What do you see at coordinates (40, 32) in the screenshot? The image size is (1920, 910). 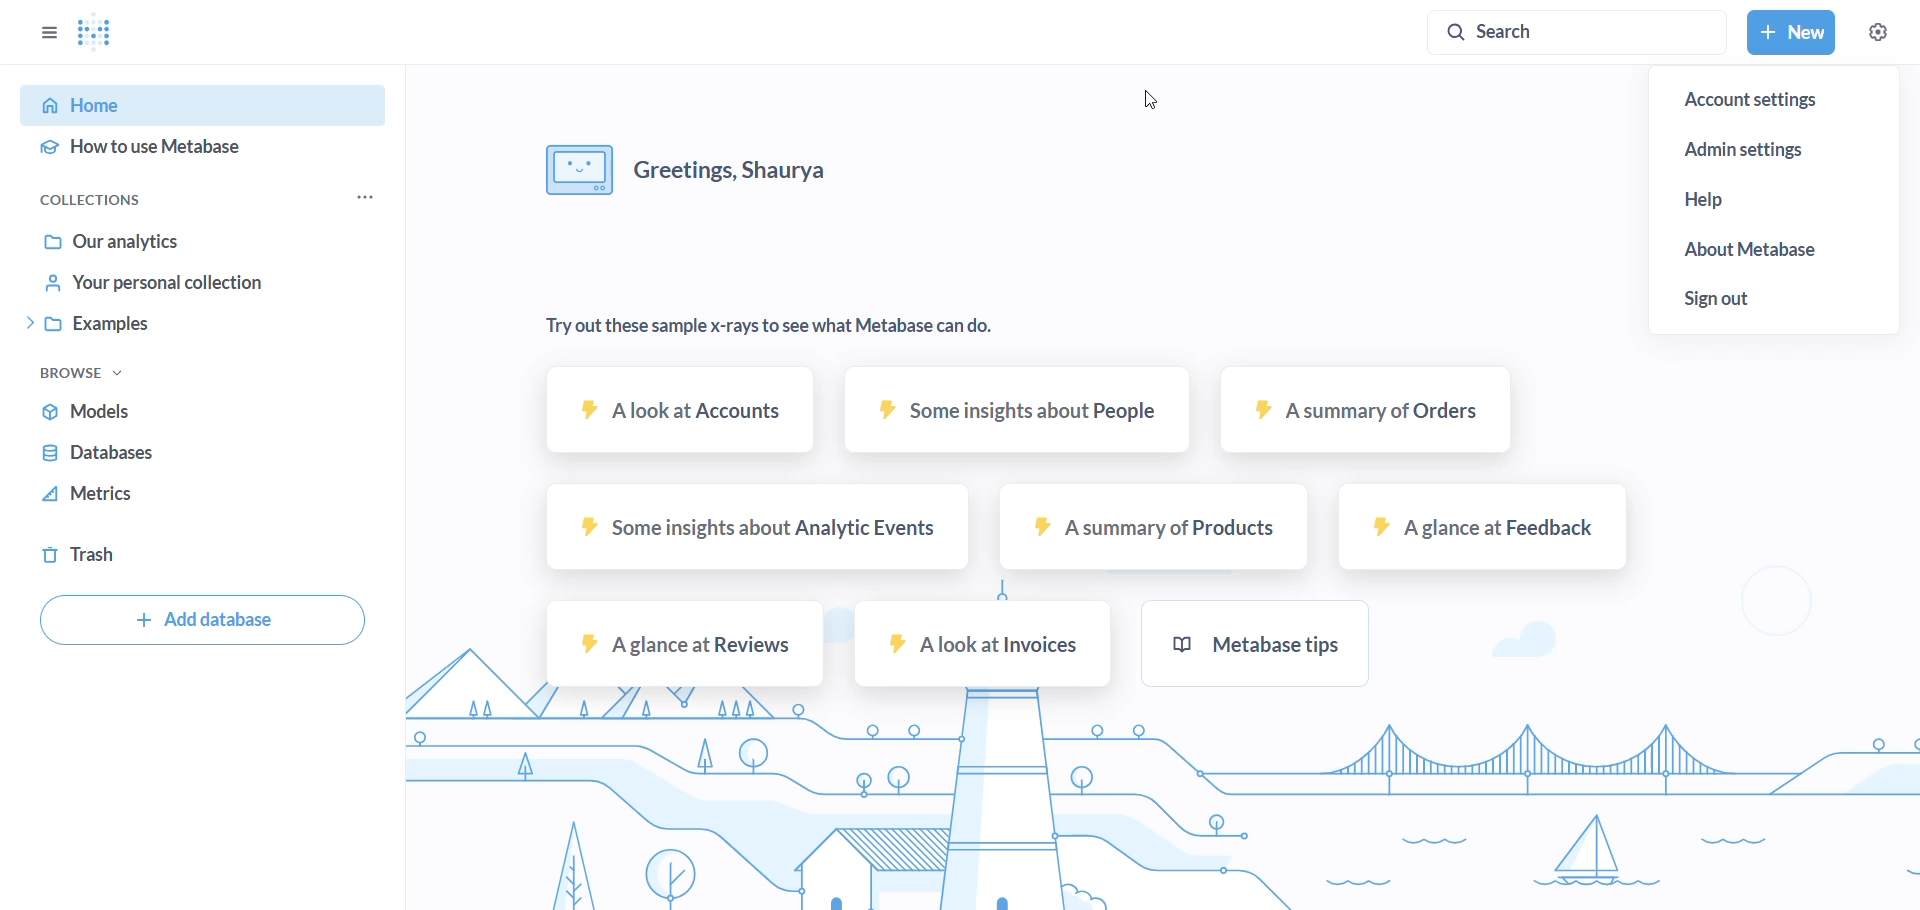 I see `OPTIONS` at bounding box center [40, 32].